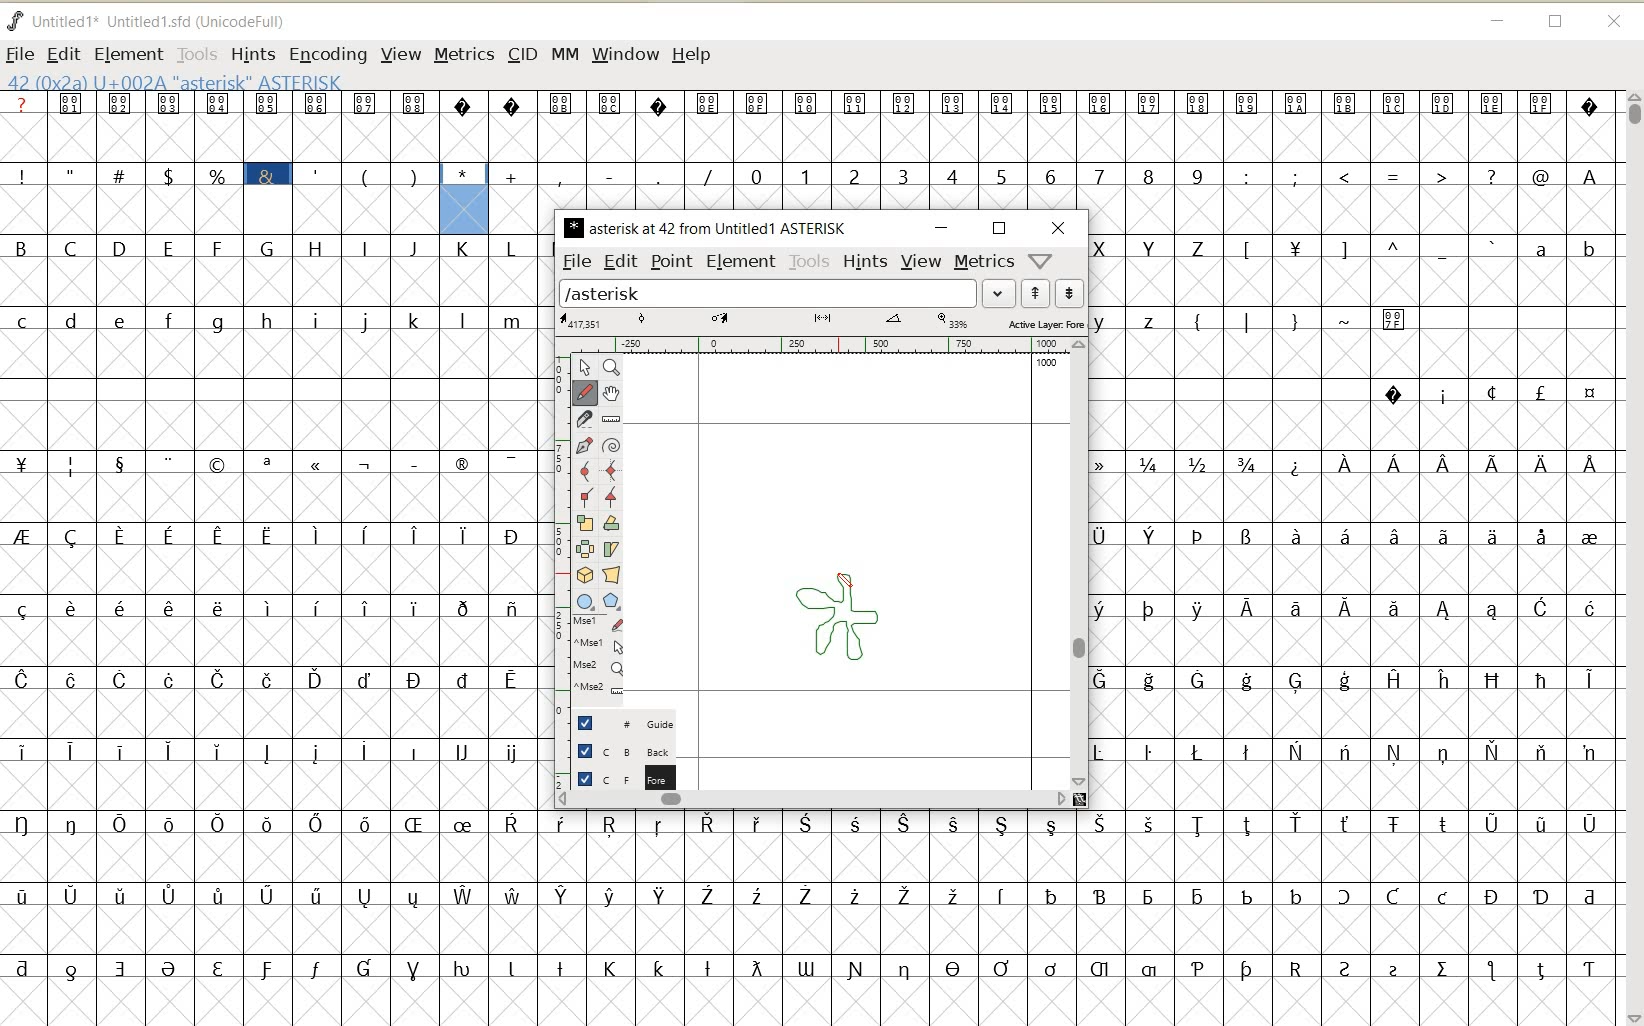 This screenshot has width=1644, height=1026. I want to click on MINIMIZE, so click(943, 228).